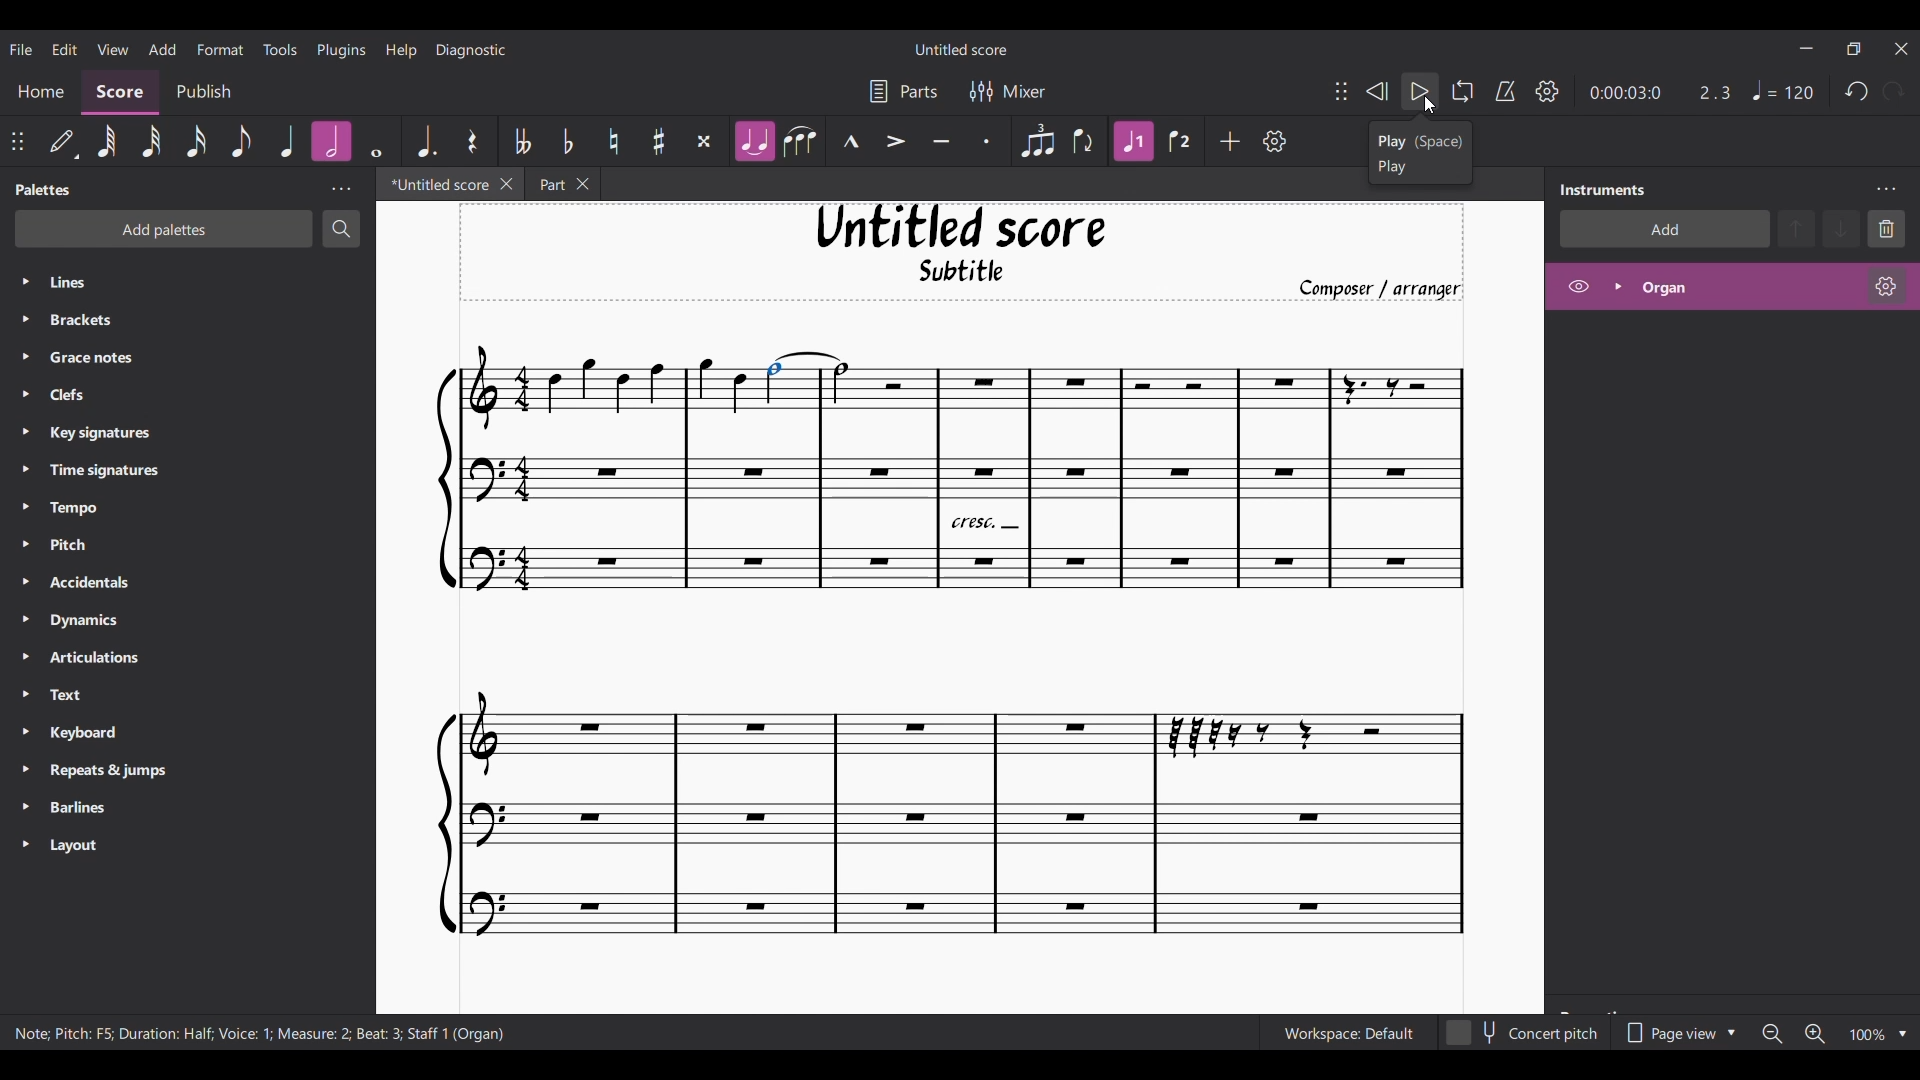 Image resolution: width=1920 pixels, height=1080 pixels. I want to click on Metronome, so click(1505, 91).